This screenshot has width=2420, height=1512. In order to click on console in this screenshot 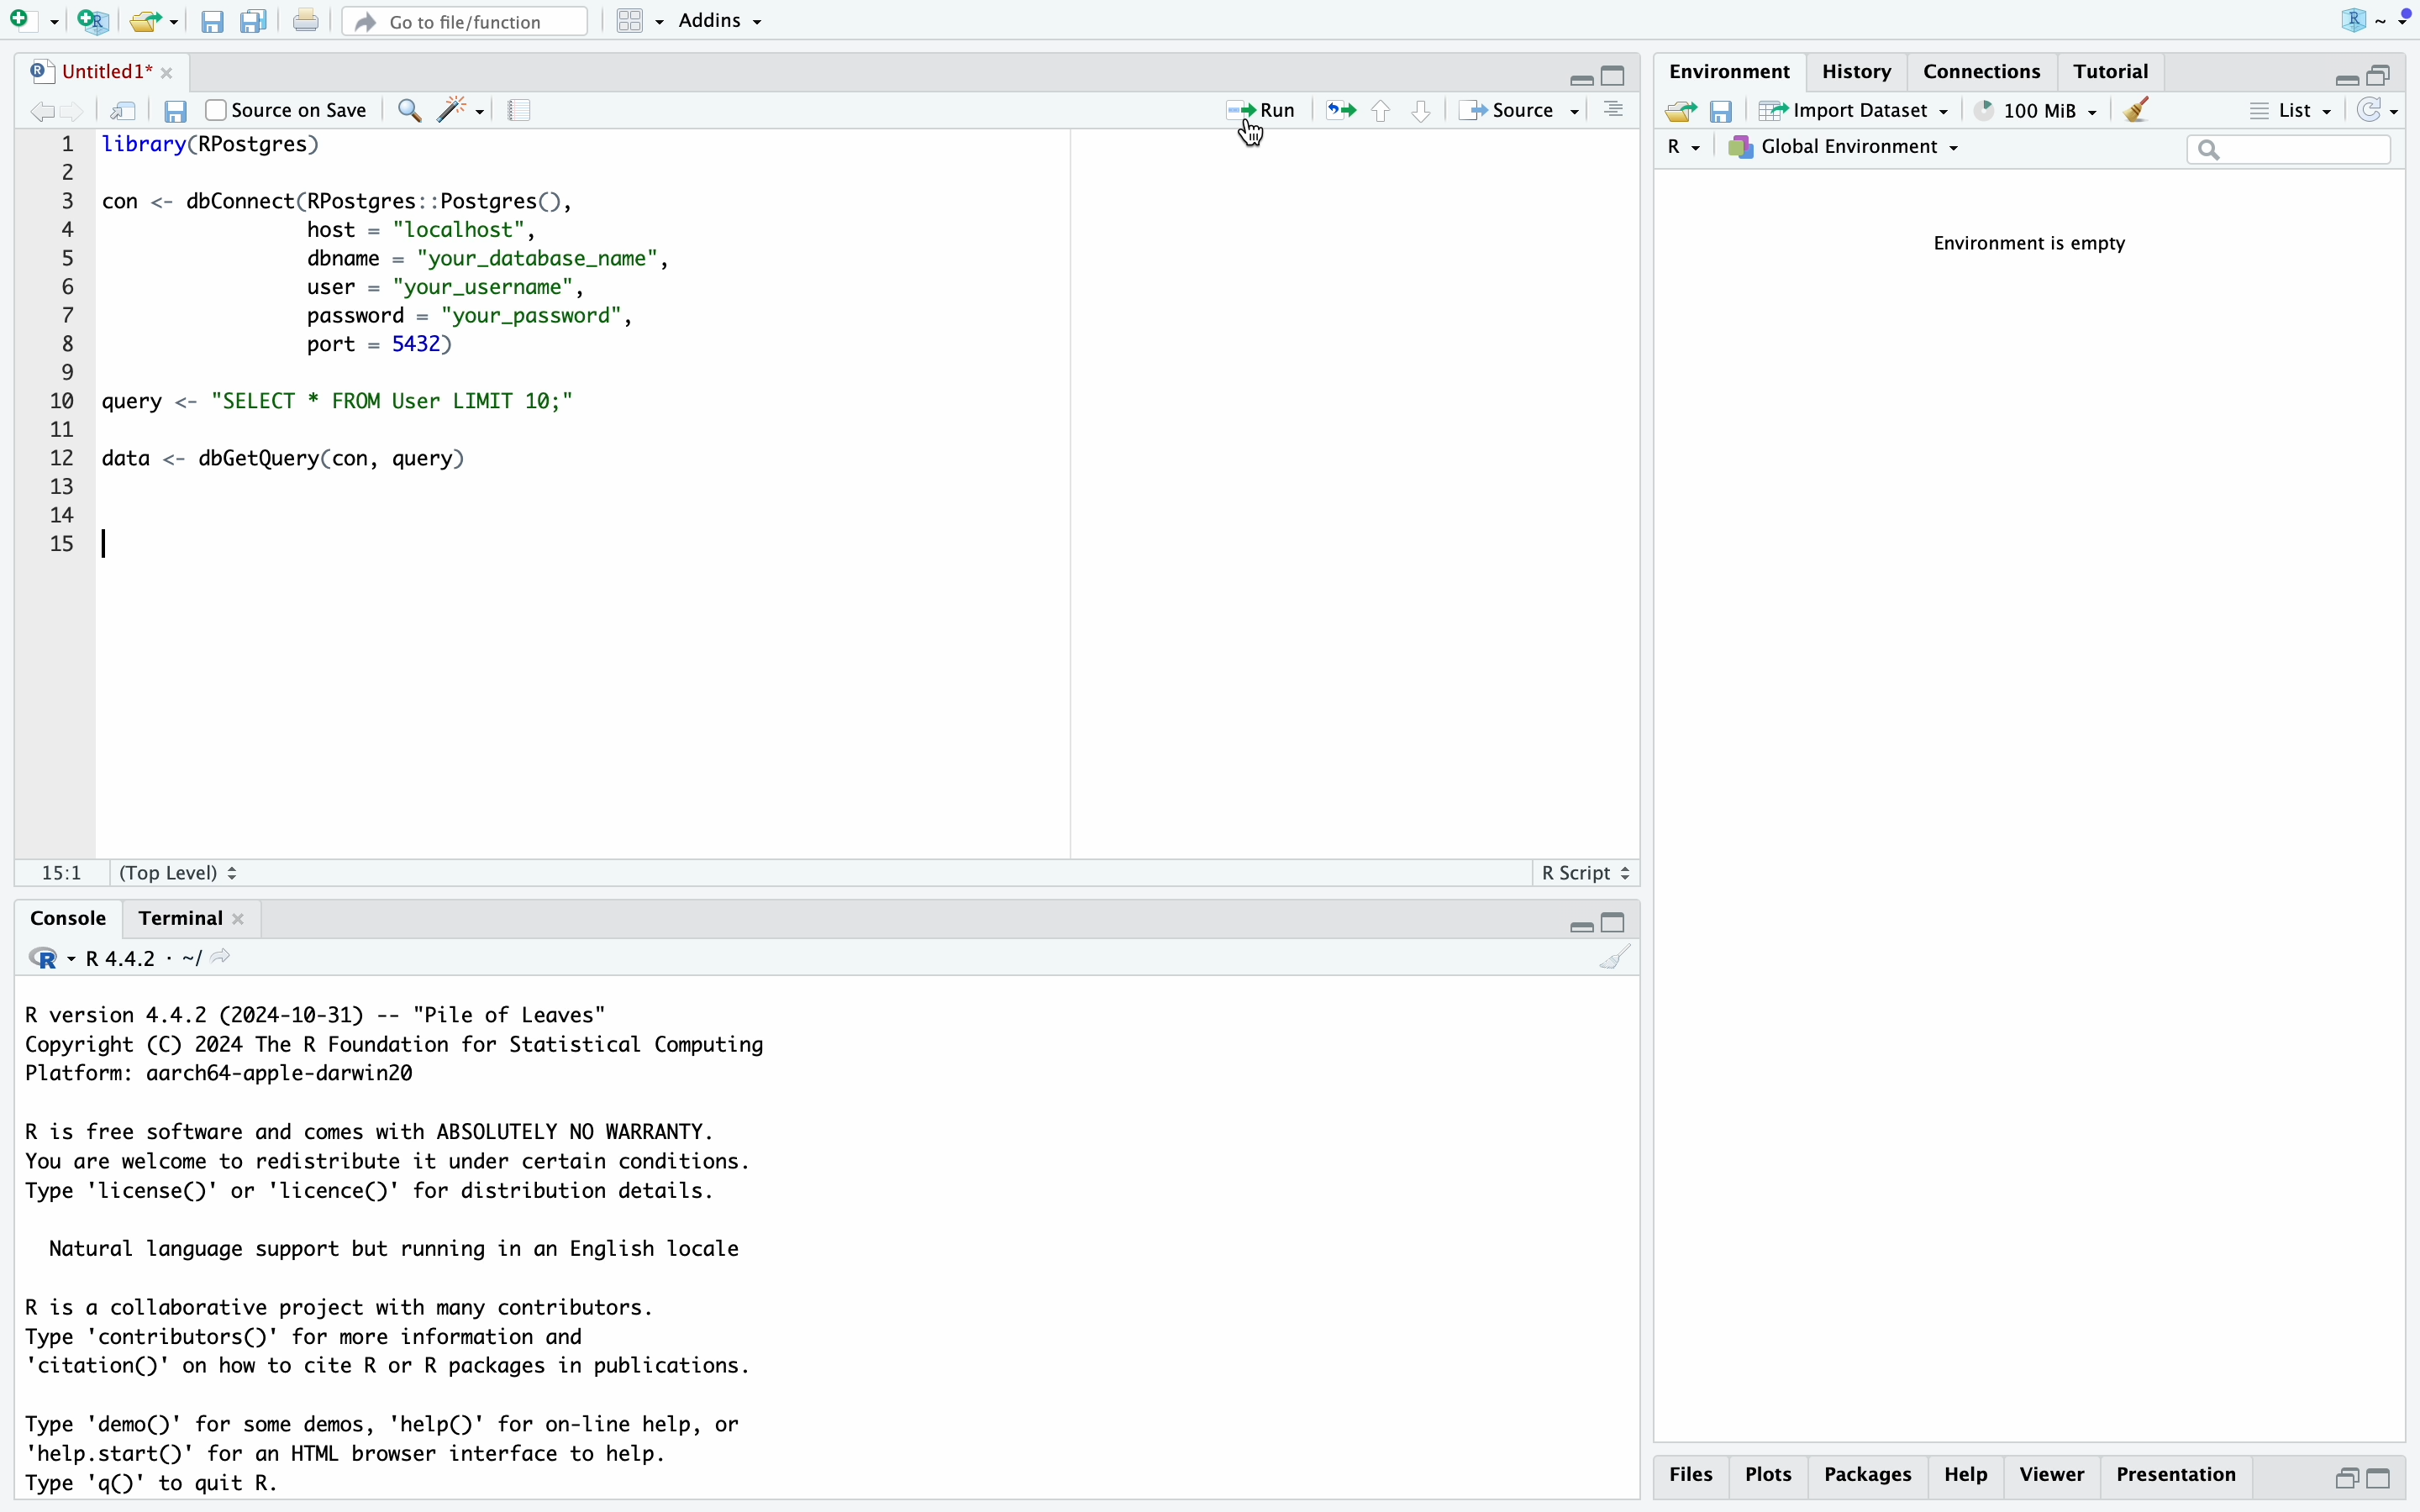, I will do `click(1614, 112)`.